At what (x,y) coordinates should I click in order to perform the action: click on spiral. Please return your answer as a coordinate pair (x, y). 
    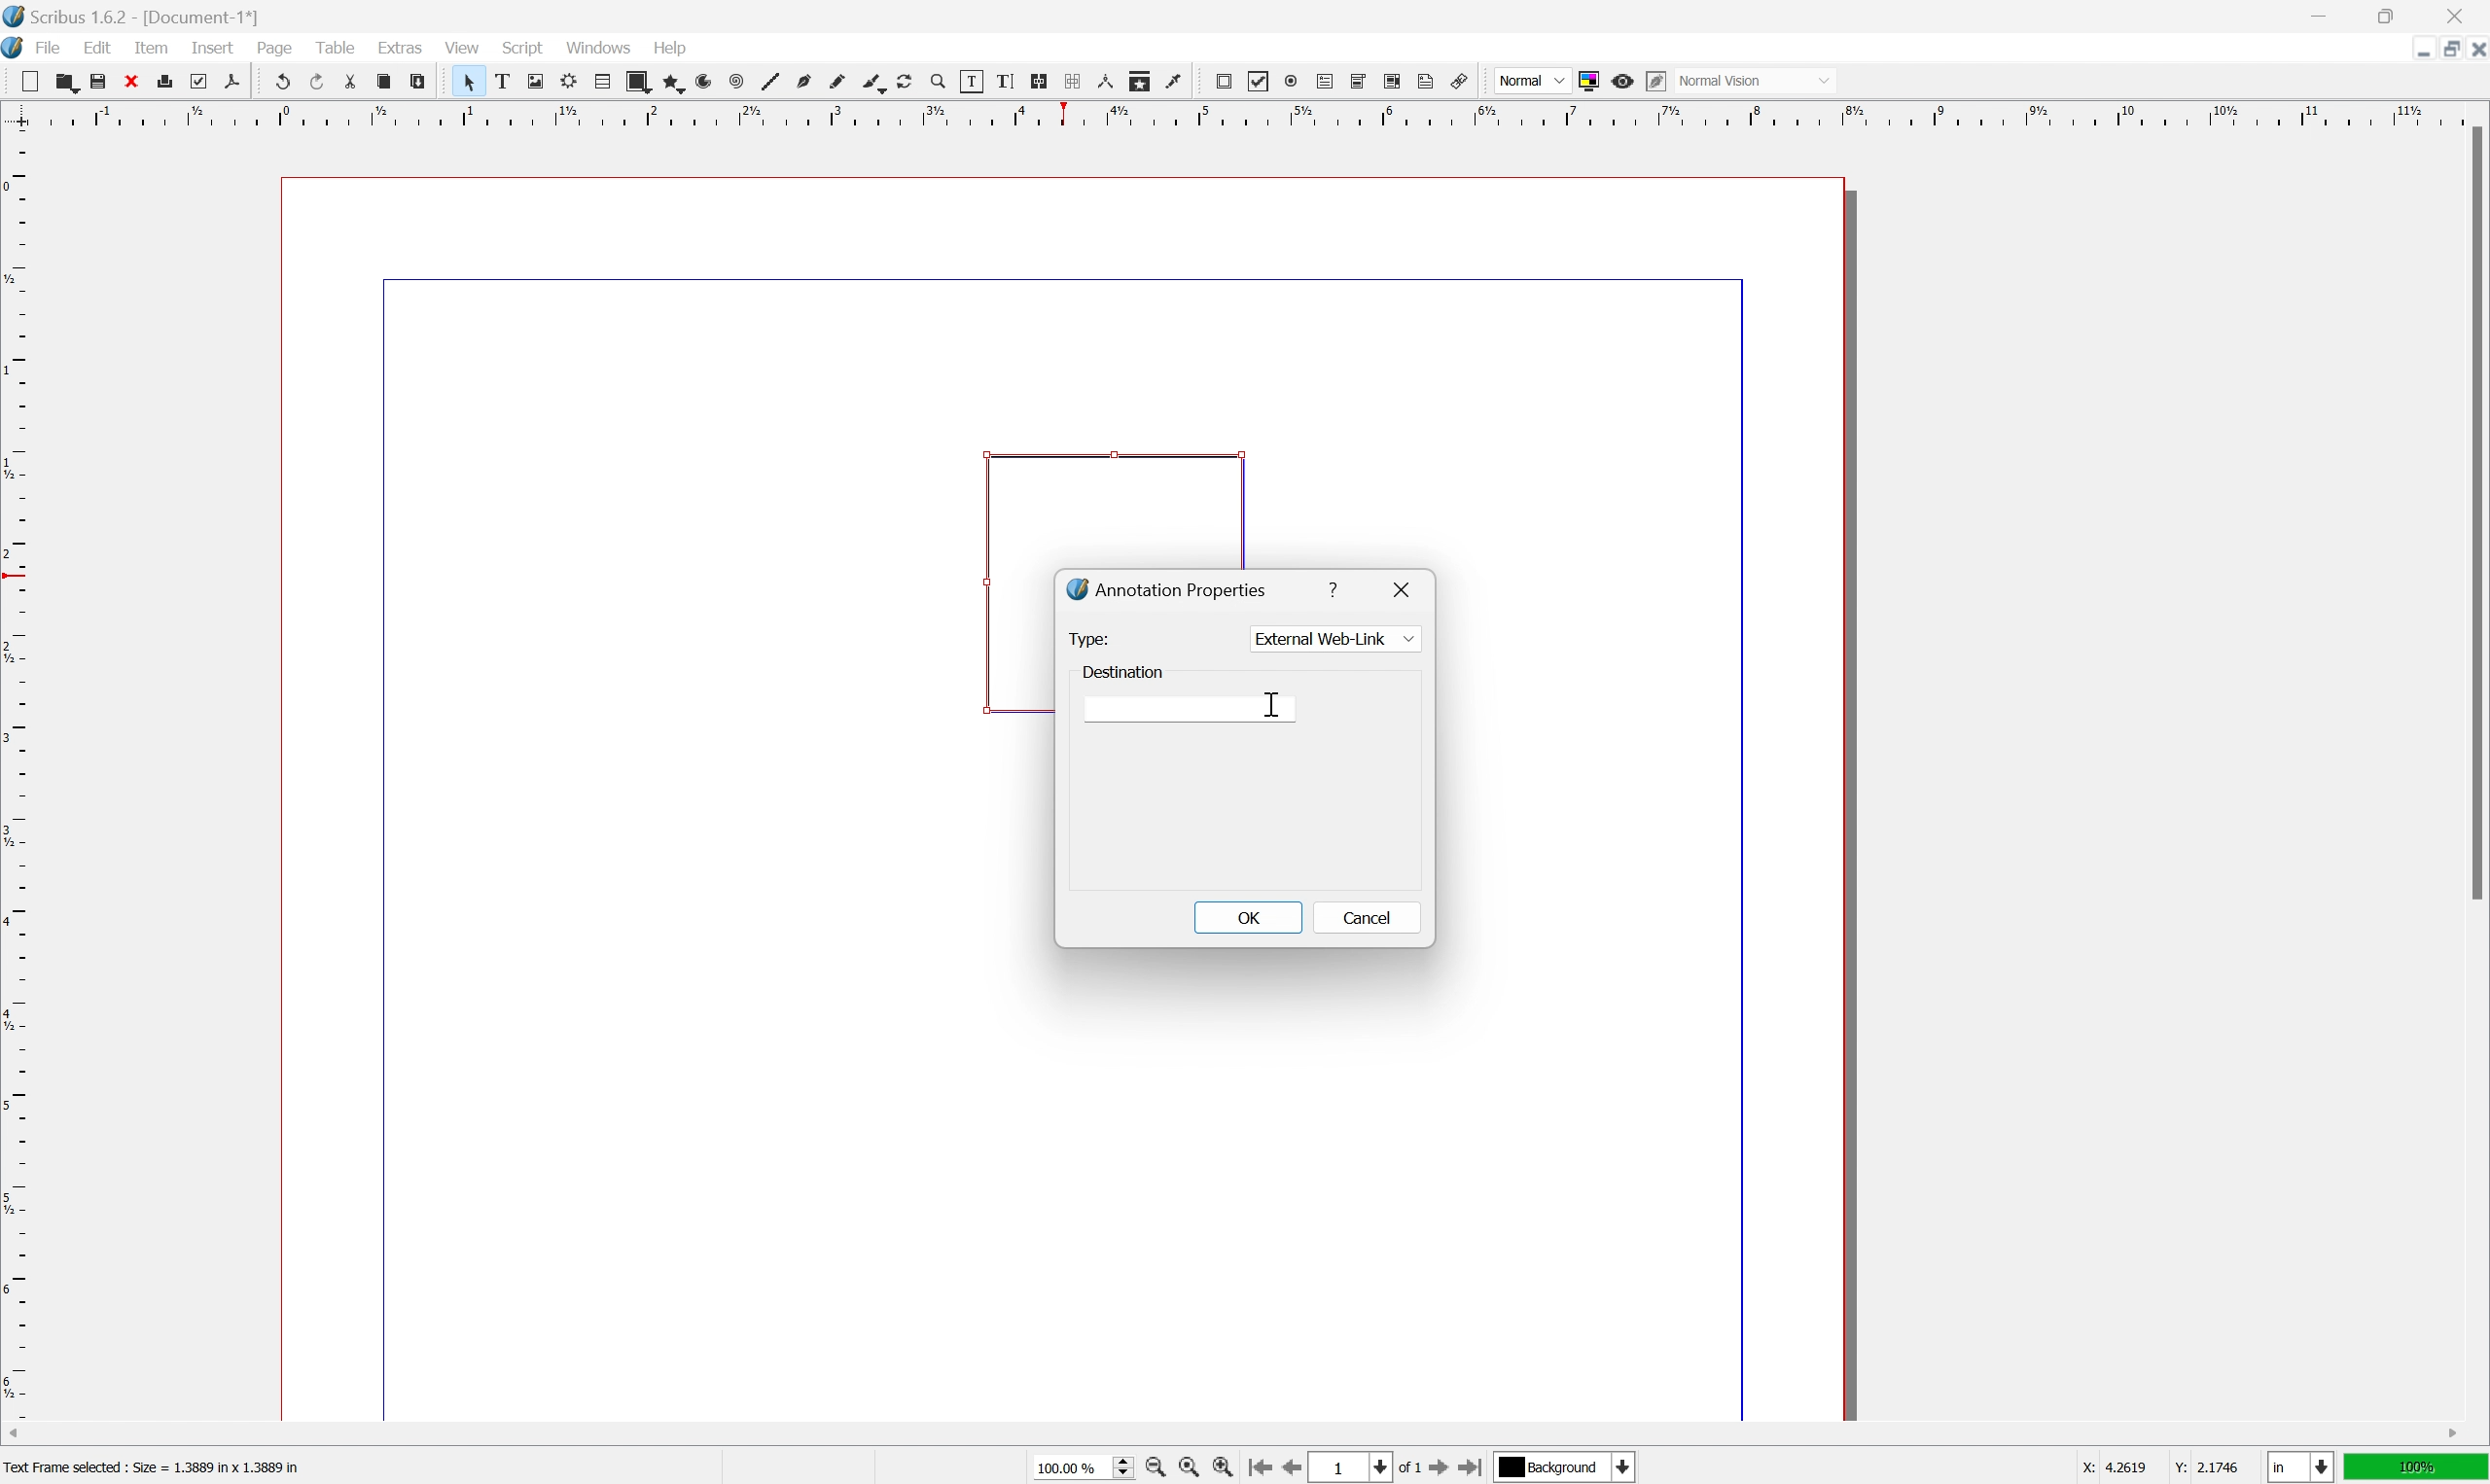
    Looking at the image, I should click on (738, 81).